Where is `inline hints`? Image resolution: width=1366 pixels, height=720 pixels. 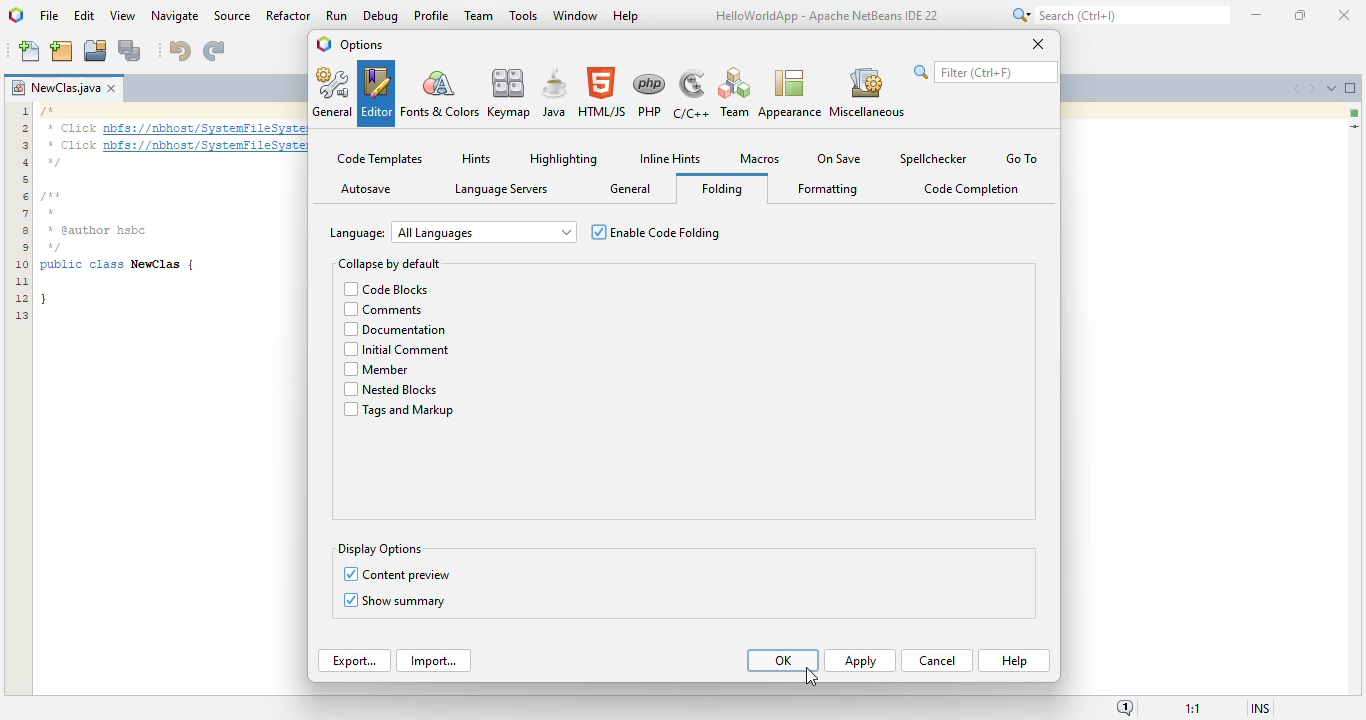
inline hints is located at coordinates (669, 159).